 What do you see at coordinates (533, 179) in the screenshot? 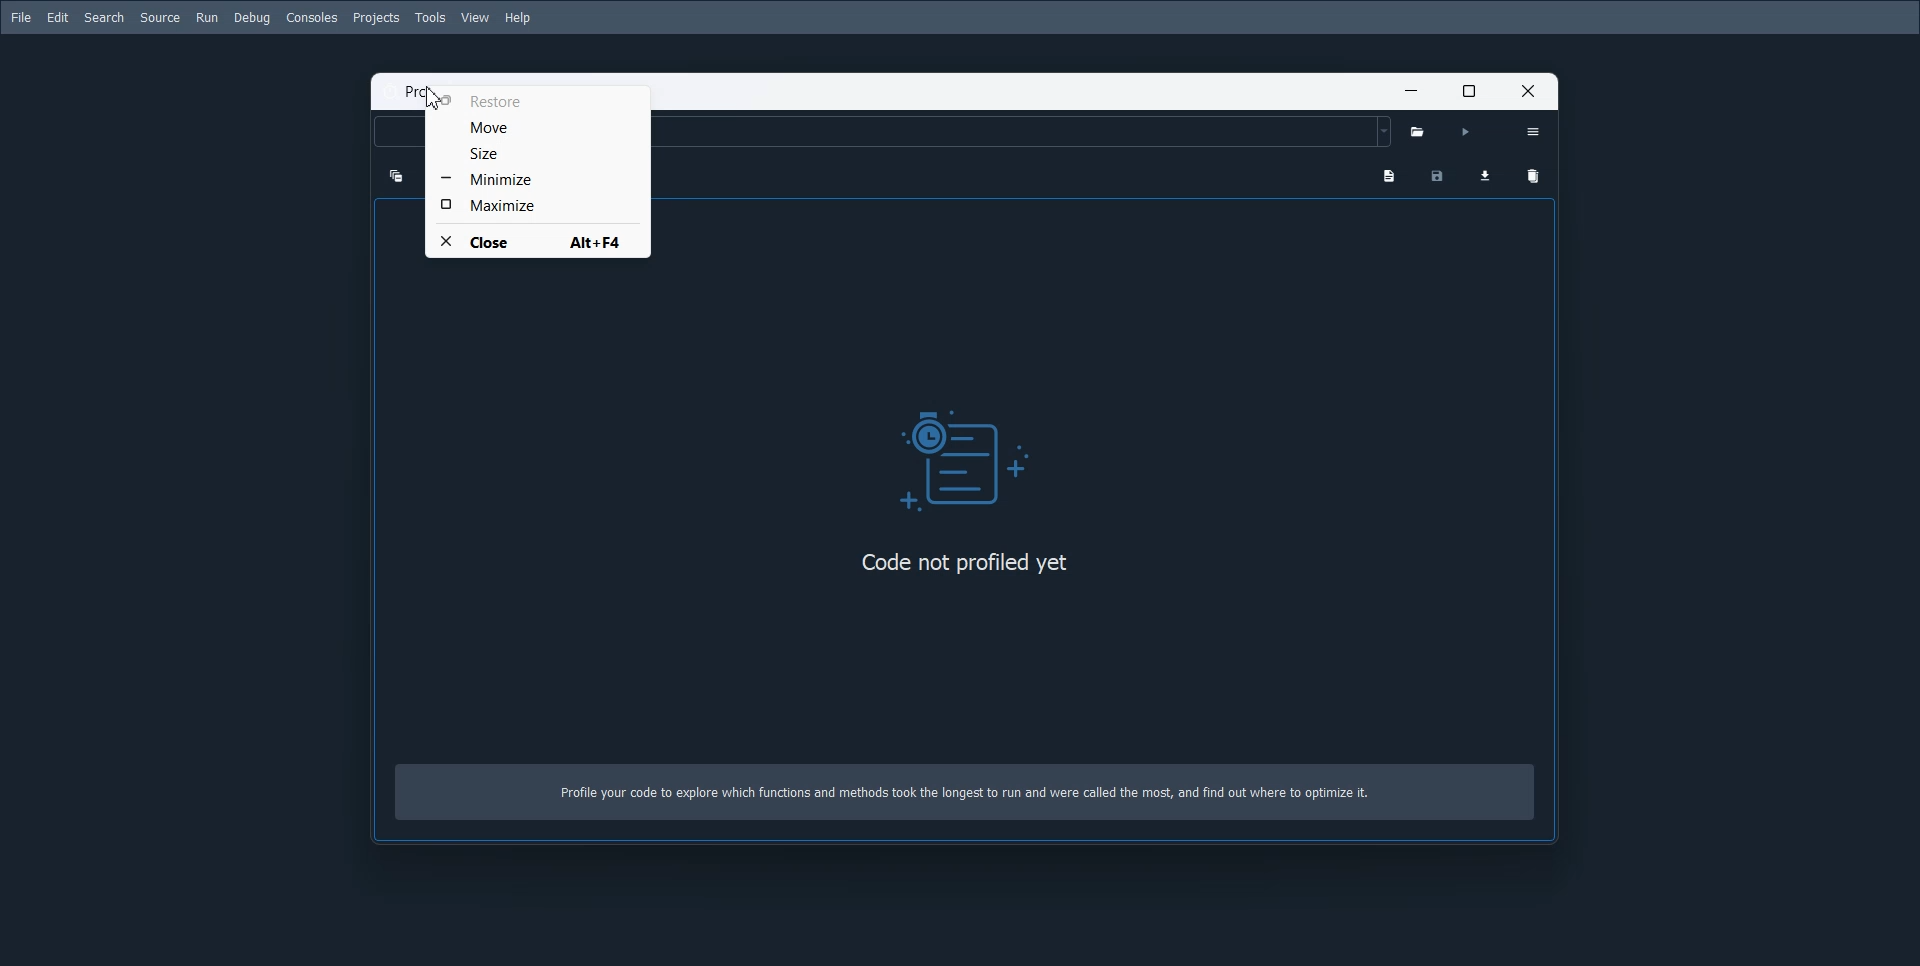
I see `Minimize` at bounding box center [533, 179].